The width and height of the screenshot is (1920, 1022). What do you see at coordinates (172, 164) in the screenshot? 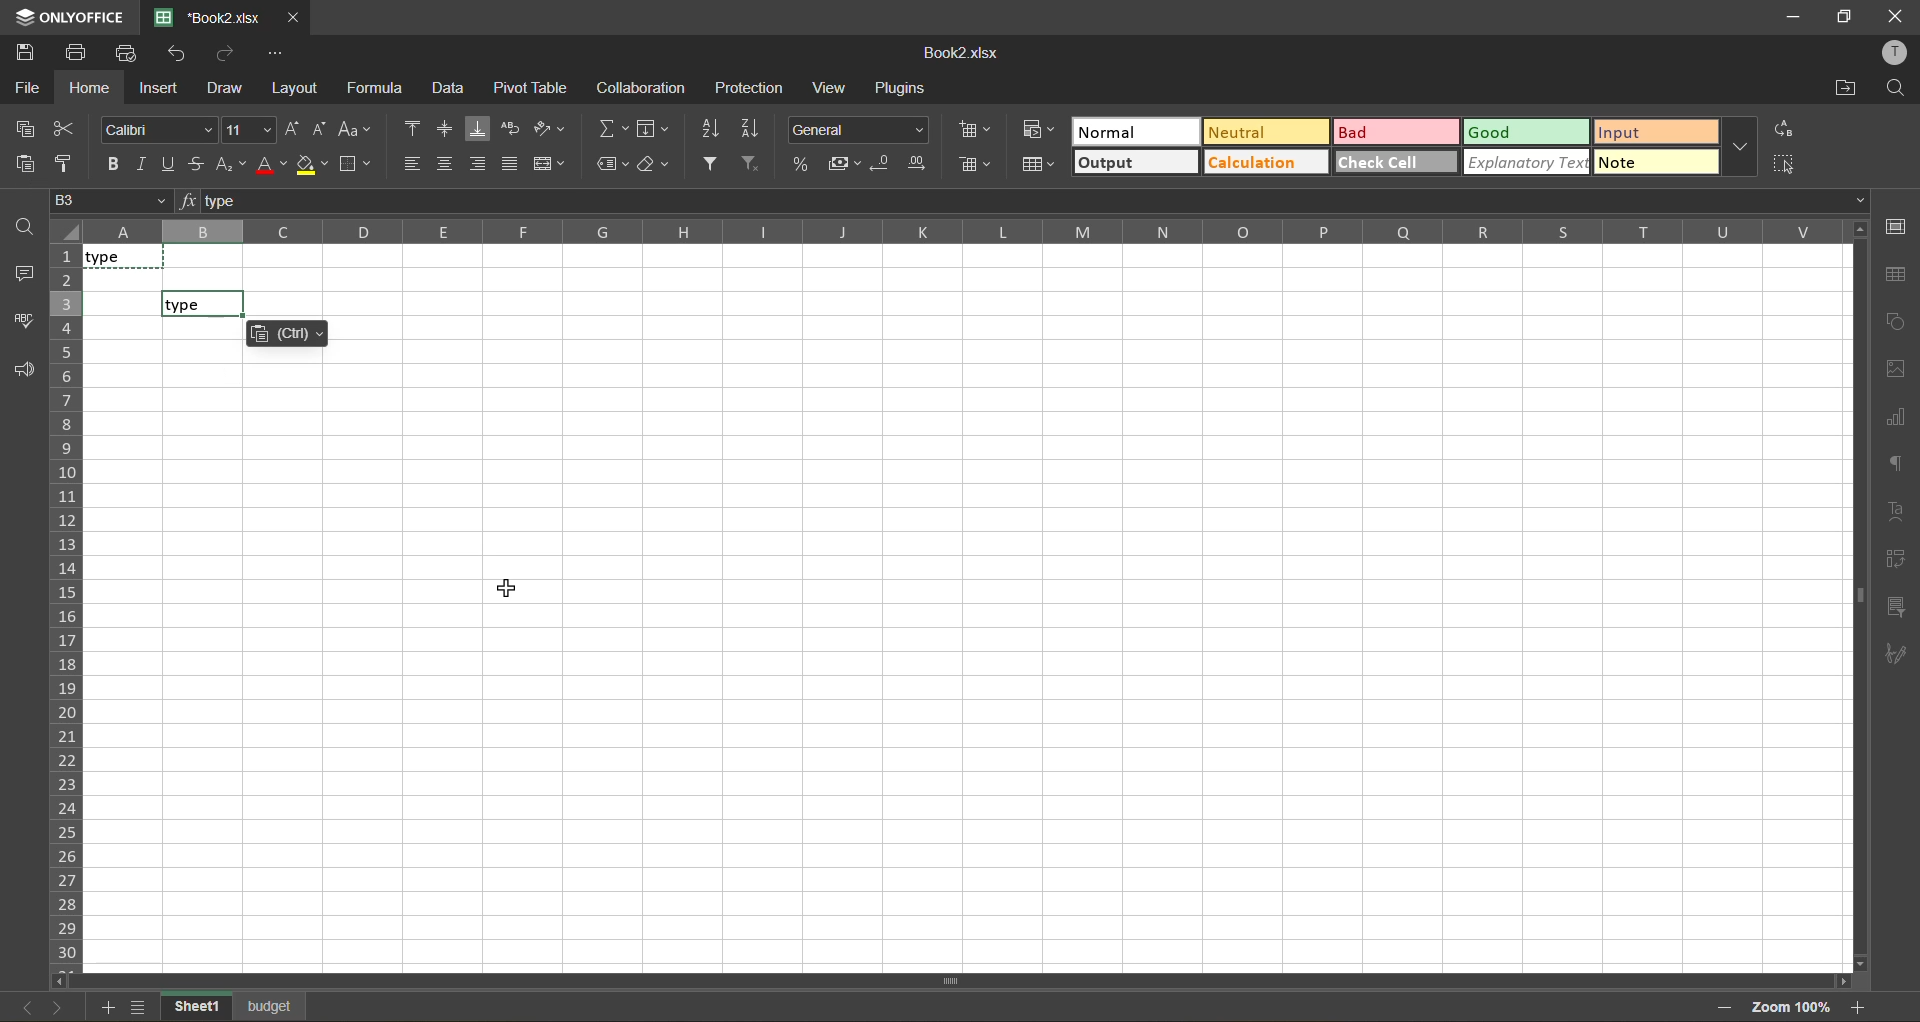
I see `underline` at bounding box center [172, 164].